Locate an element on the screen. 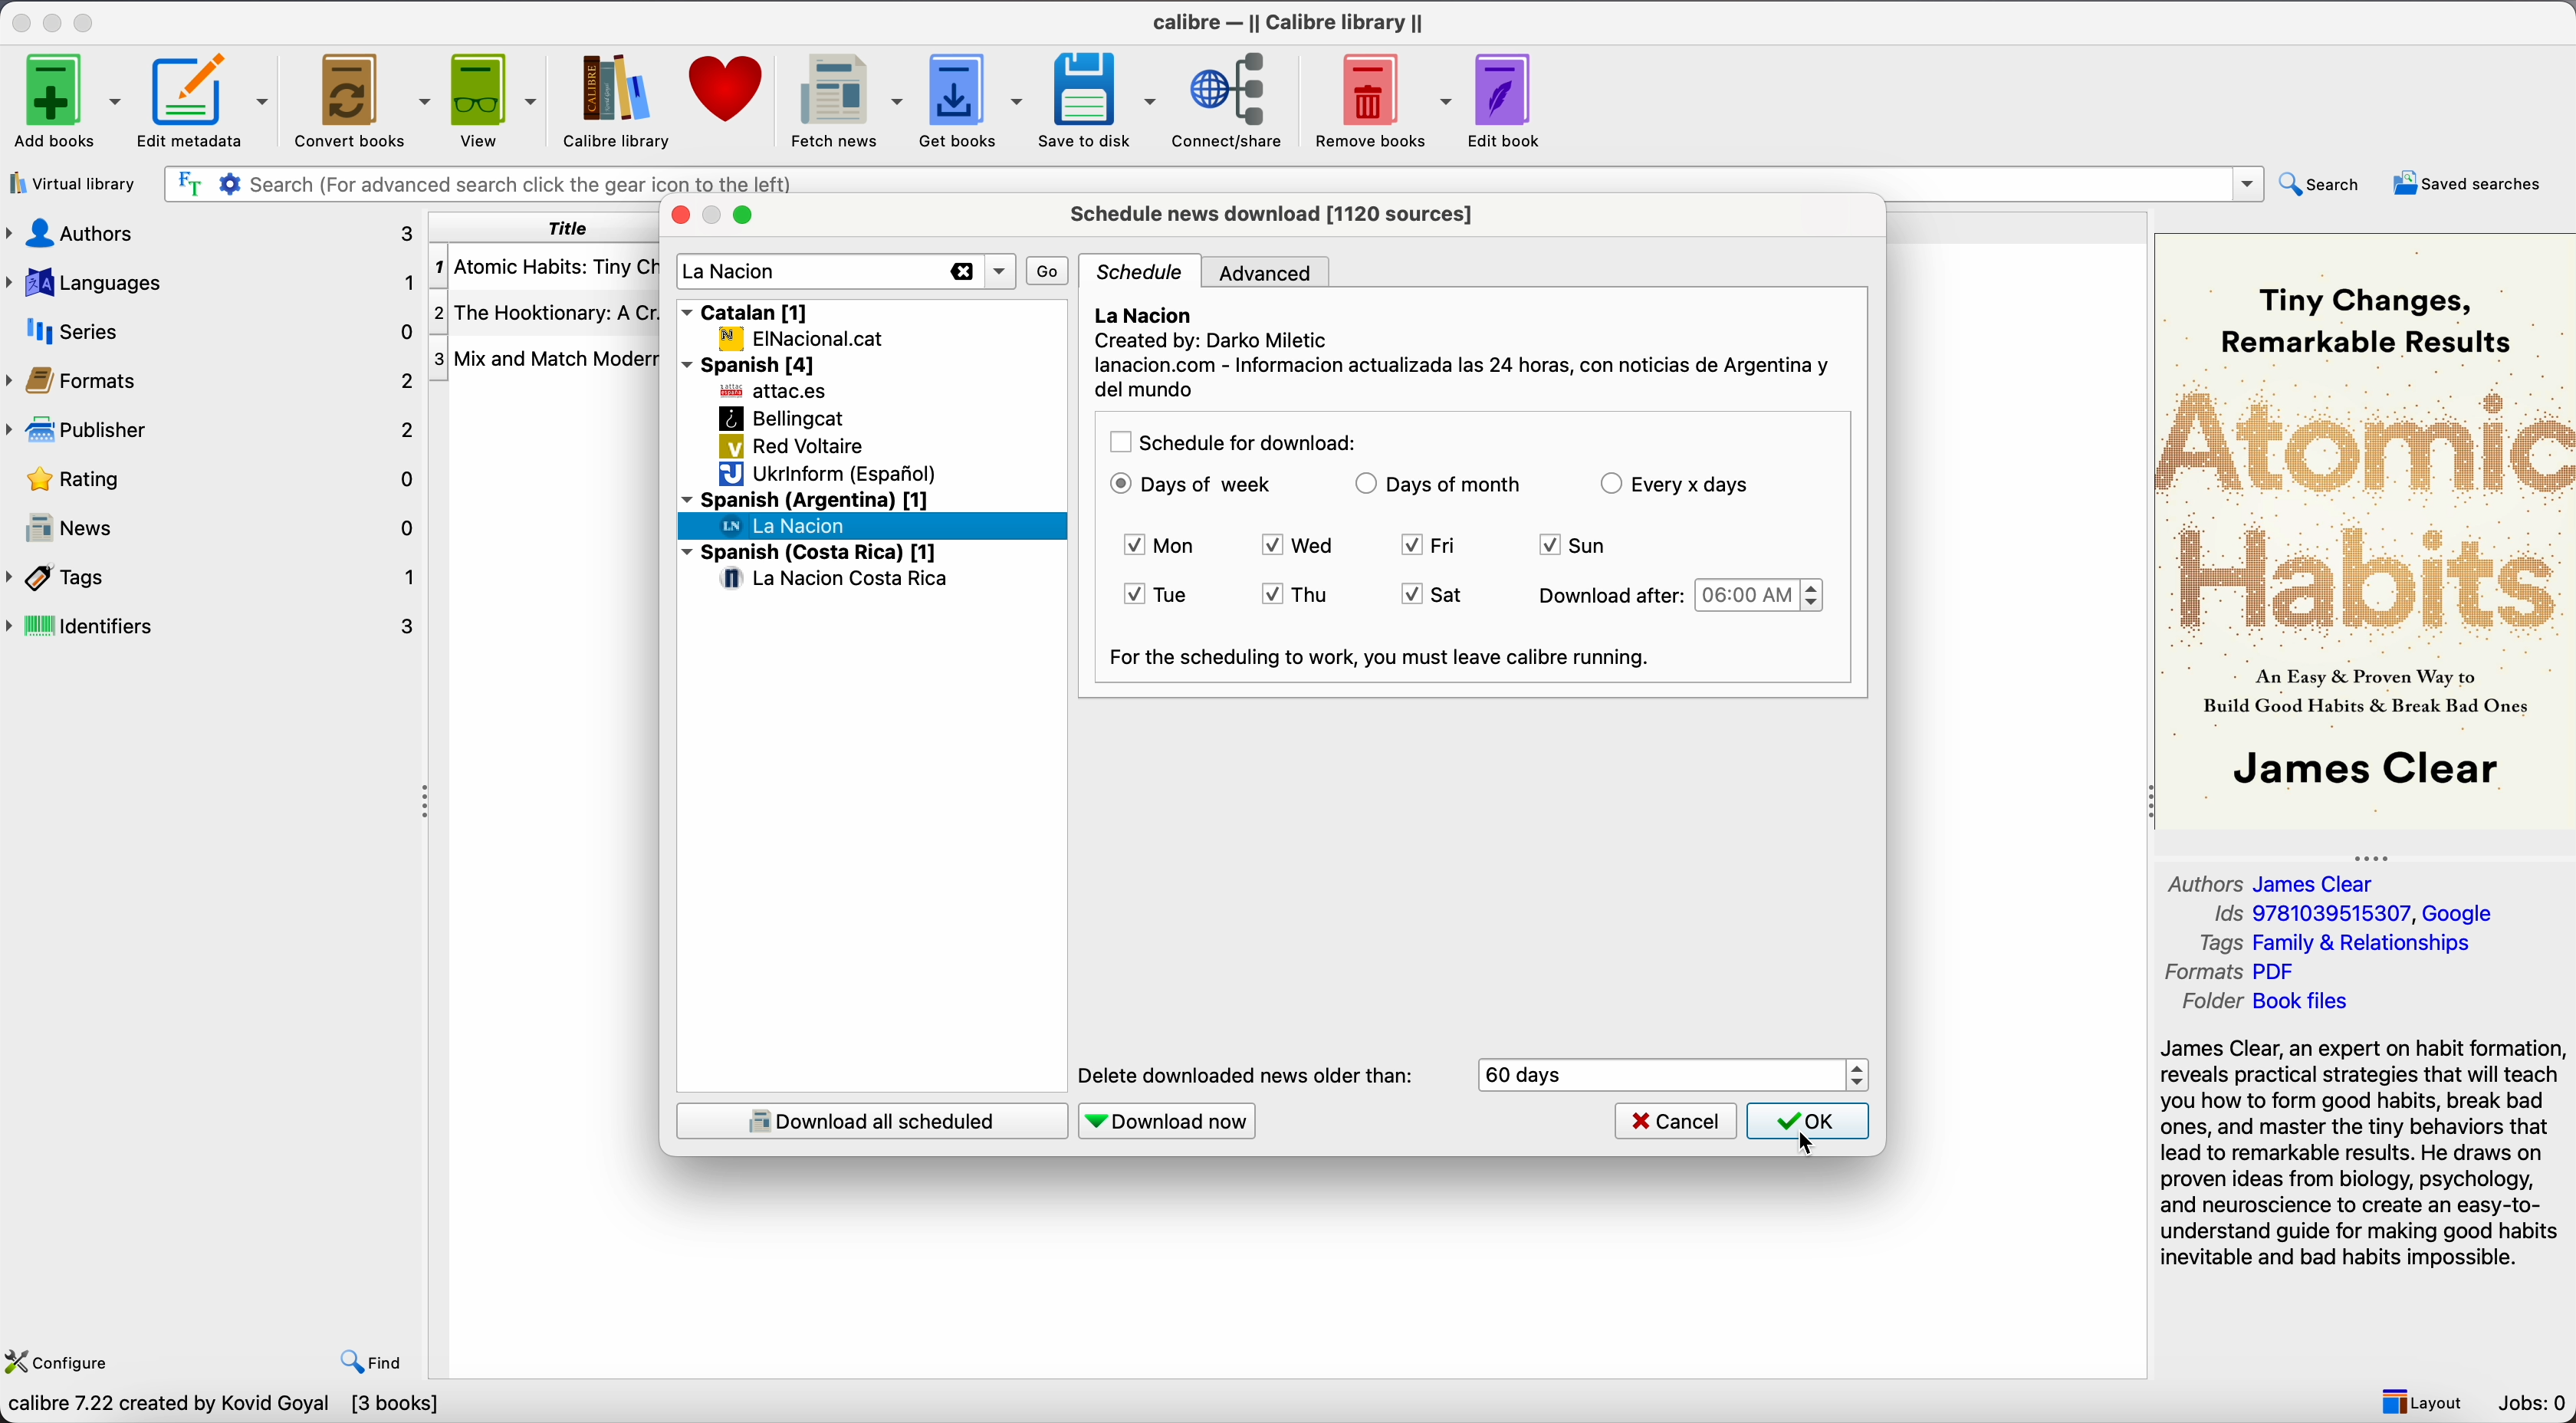  schedule news download [1120 sources] is located at coordinates (1278, 213).